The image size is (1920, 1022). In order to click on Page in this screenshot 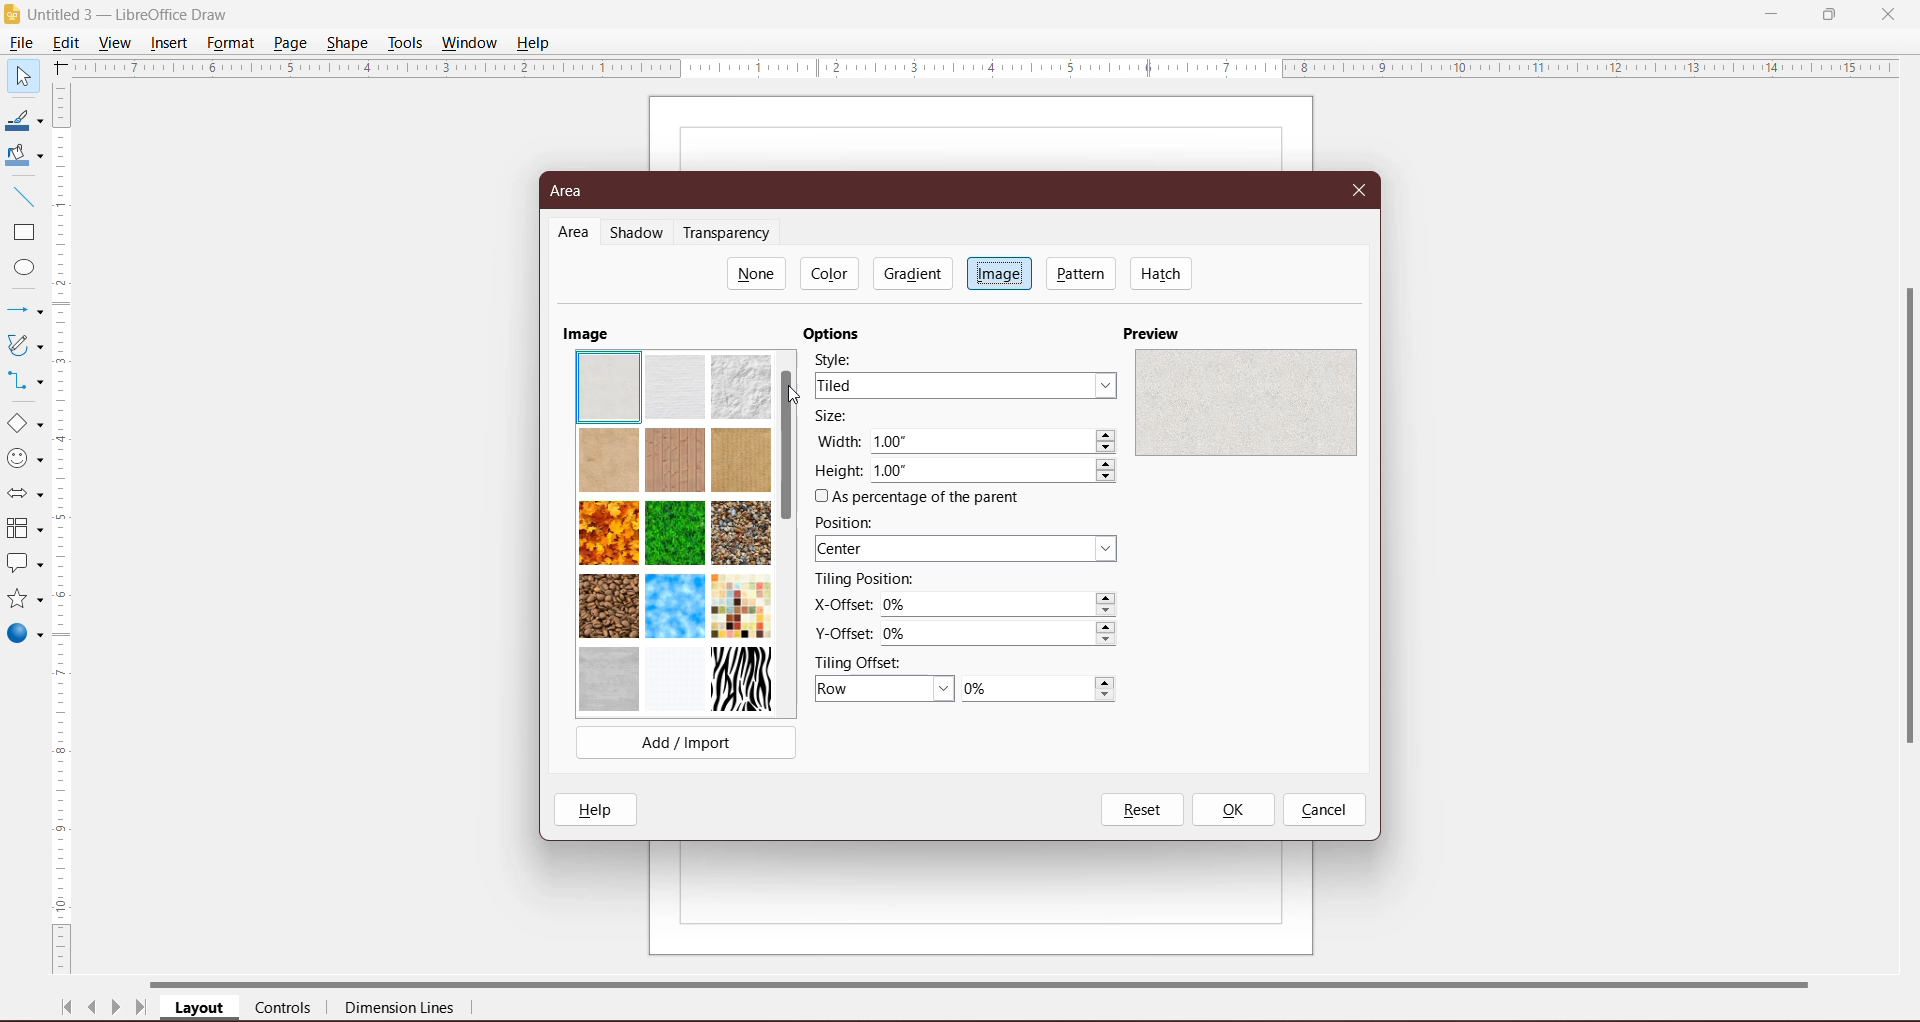, I will do `click(289, 42)`.